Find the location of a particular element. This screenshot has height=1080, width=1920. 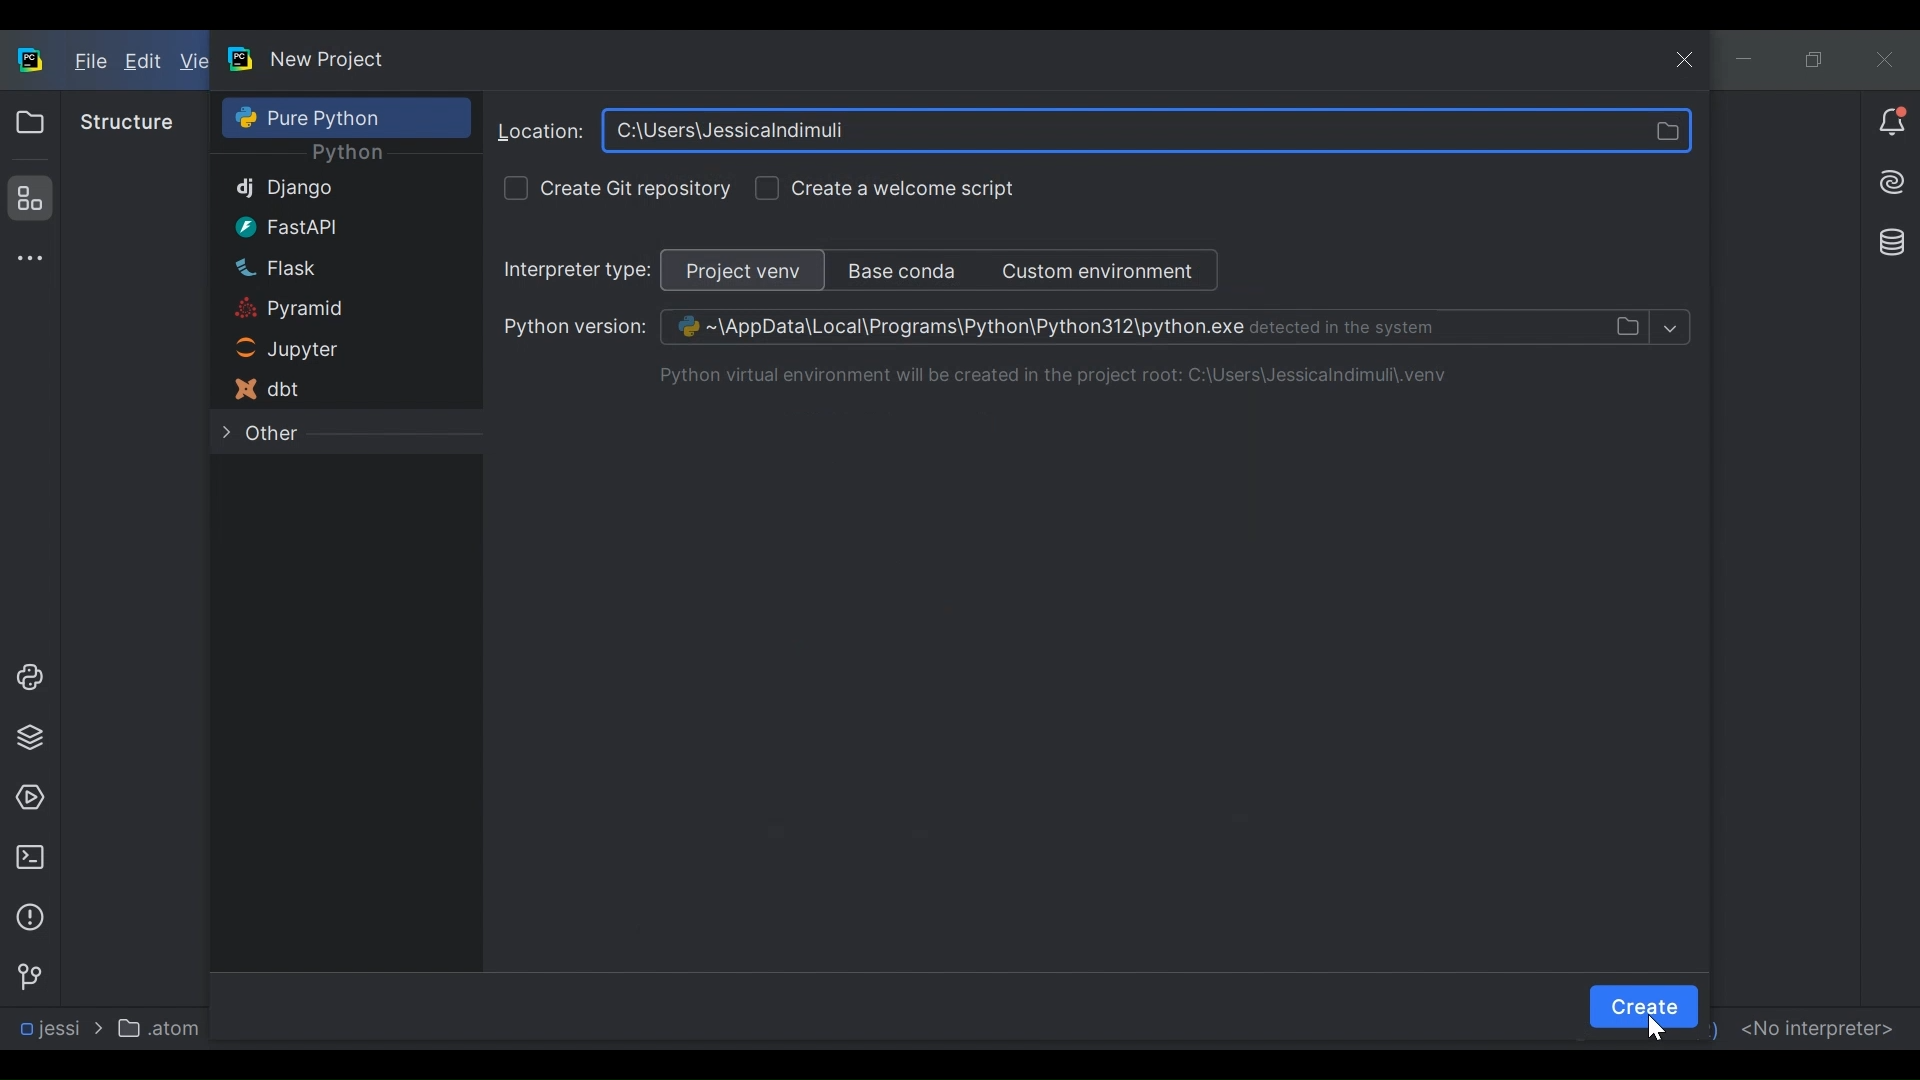

check box is located at coordinates (515, 188).